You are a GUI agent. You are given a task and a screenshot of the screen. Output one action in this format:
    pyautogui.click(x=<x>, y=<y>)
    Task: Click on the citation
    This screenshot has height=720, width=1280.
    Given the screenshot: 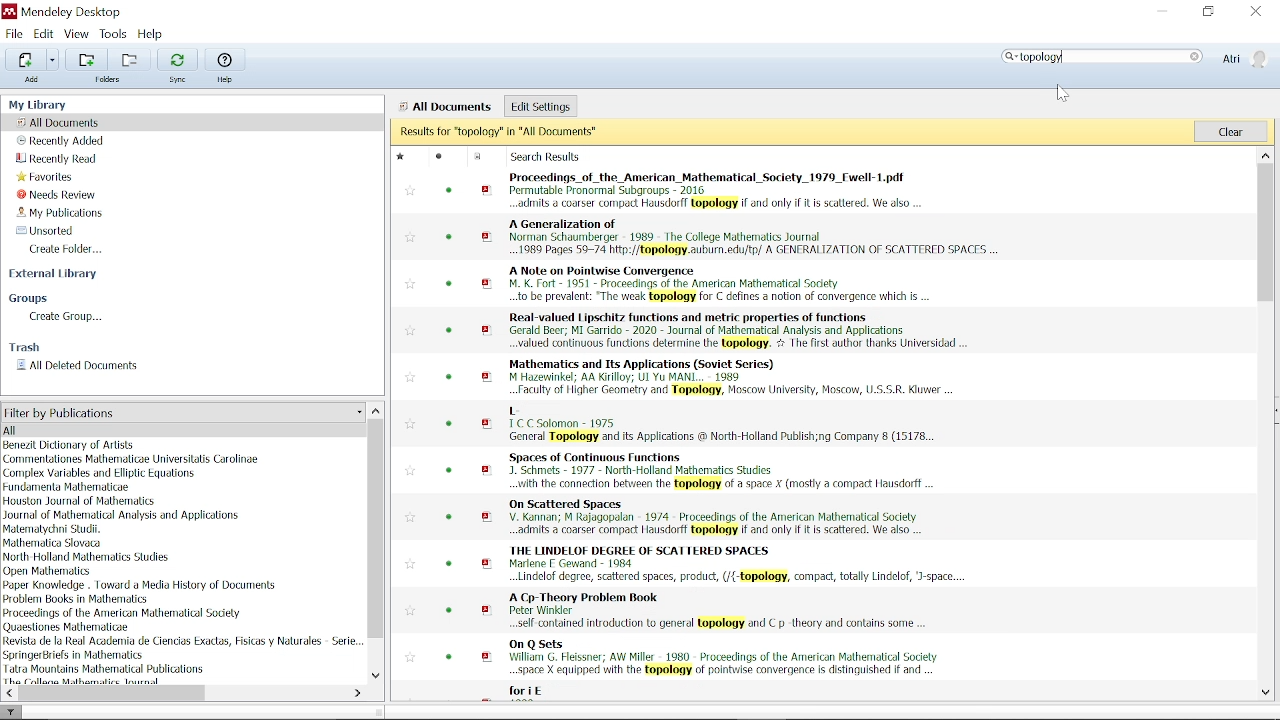 What is the action you would take?
    pyautogui.click(x=756, y=238)
    